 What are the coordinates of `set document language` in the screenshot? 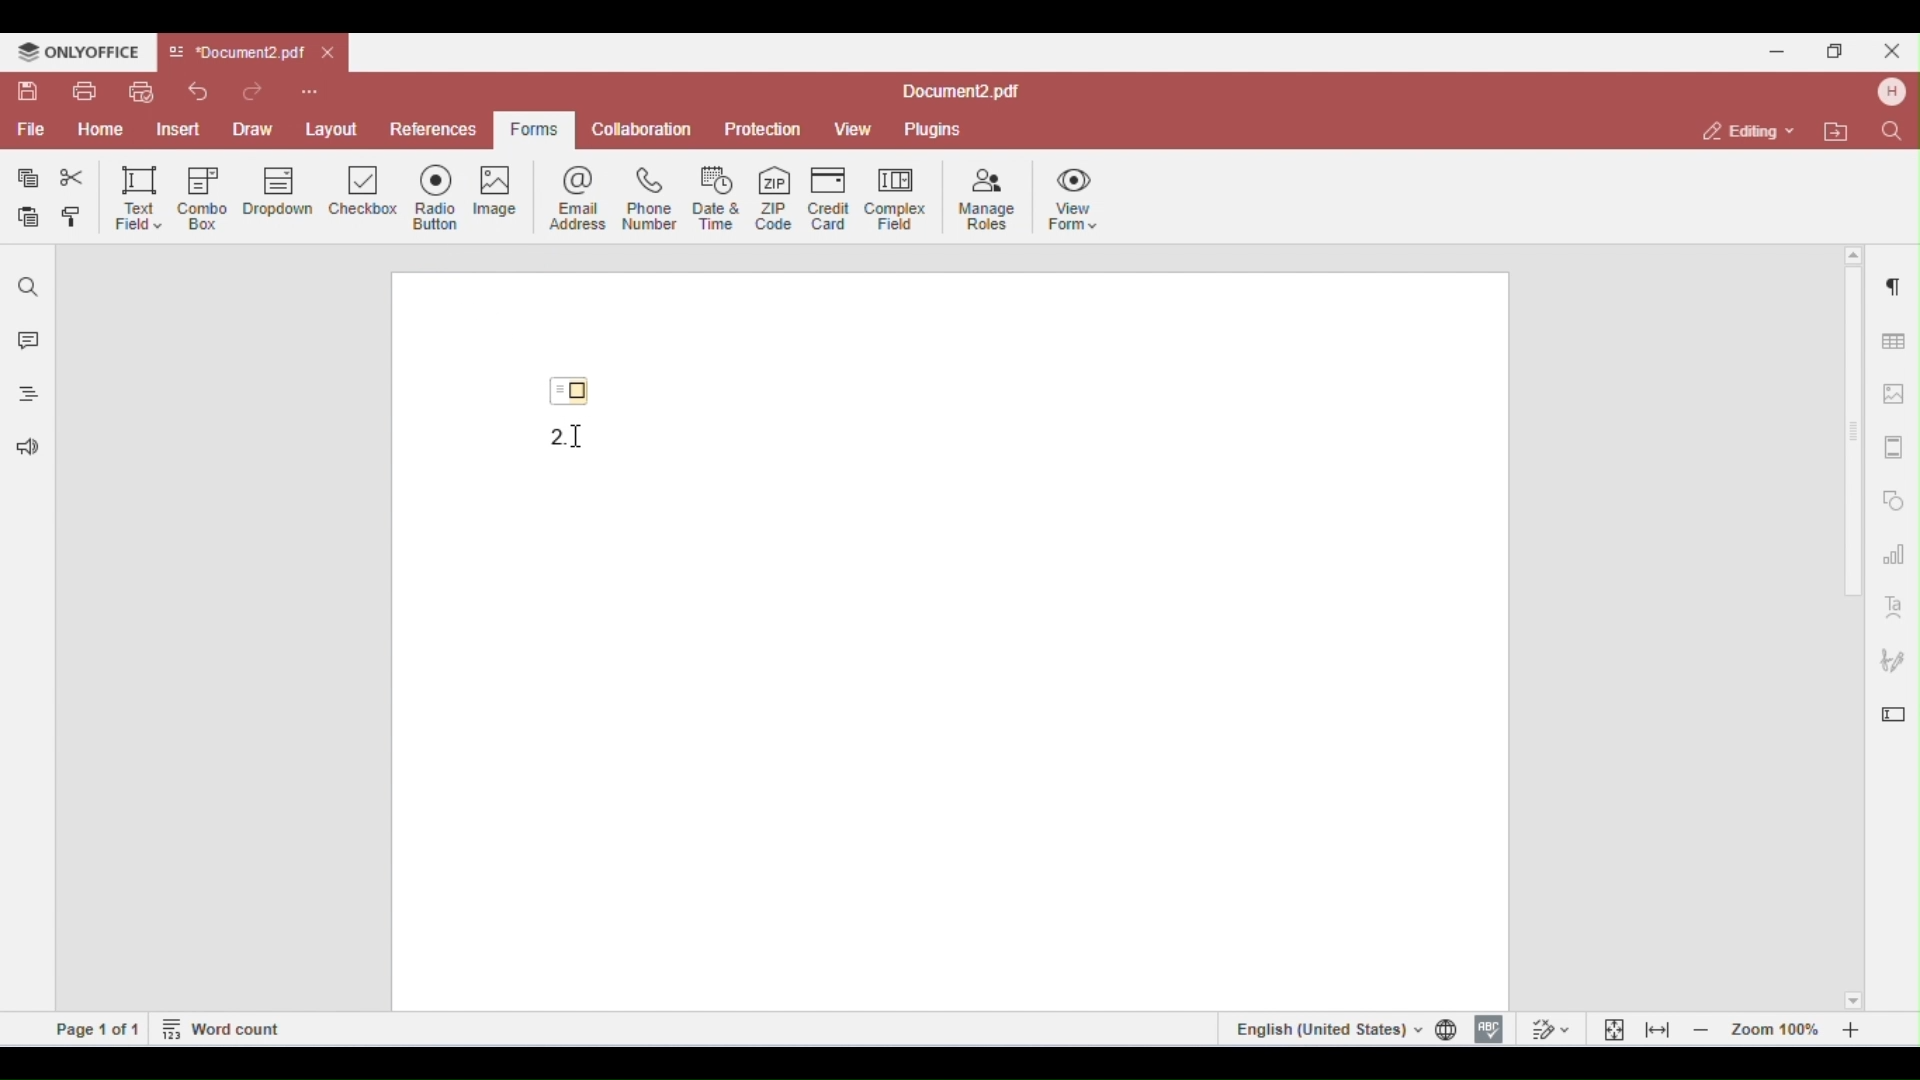 It's located at (1450, 1029).